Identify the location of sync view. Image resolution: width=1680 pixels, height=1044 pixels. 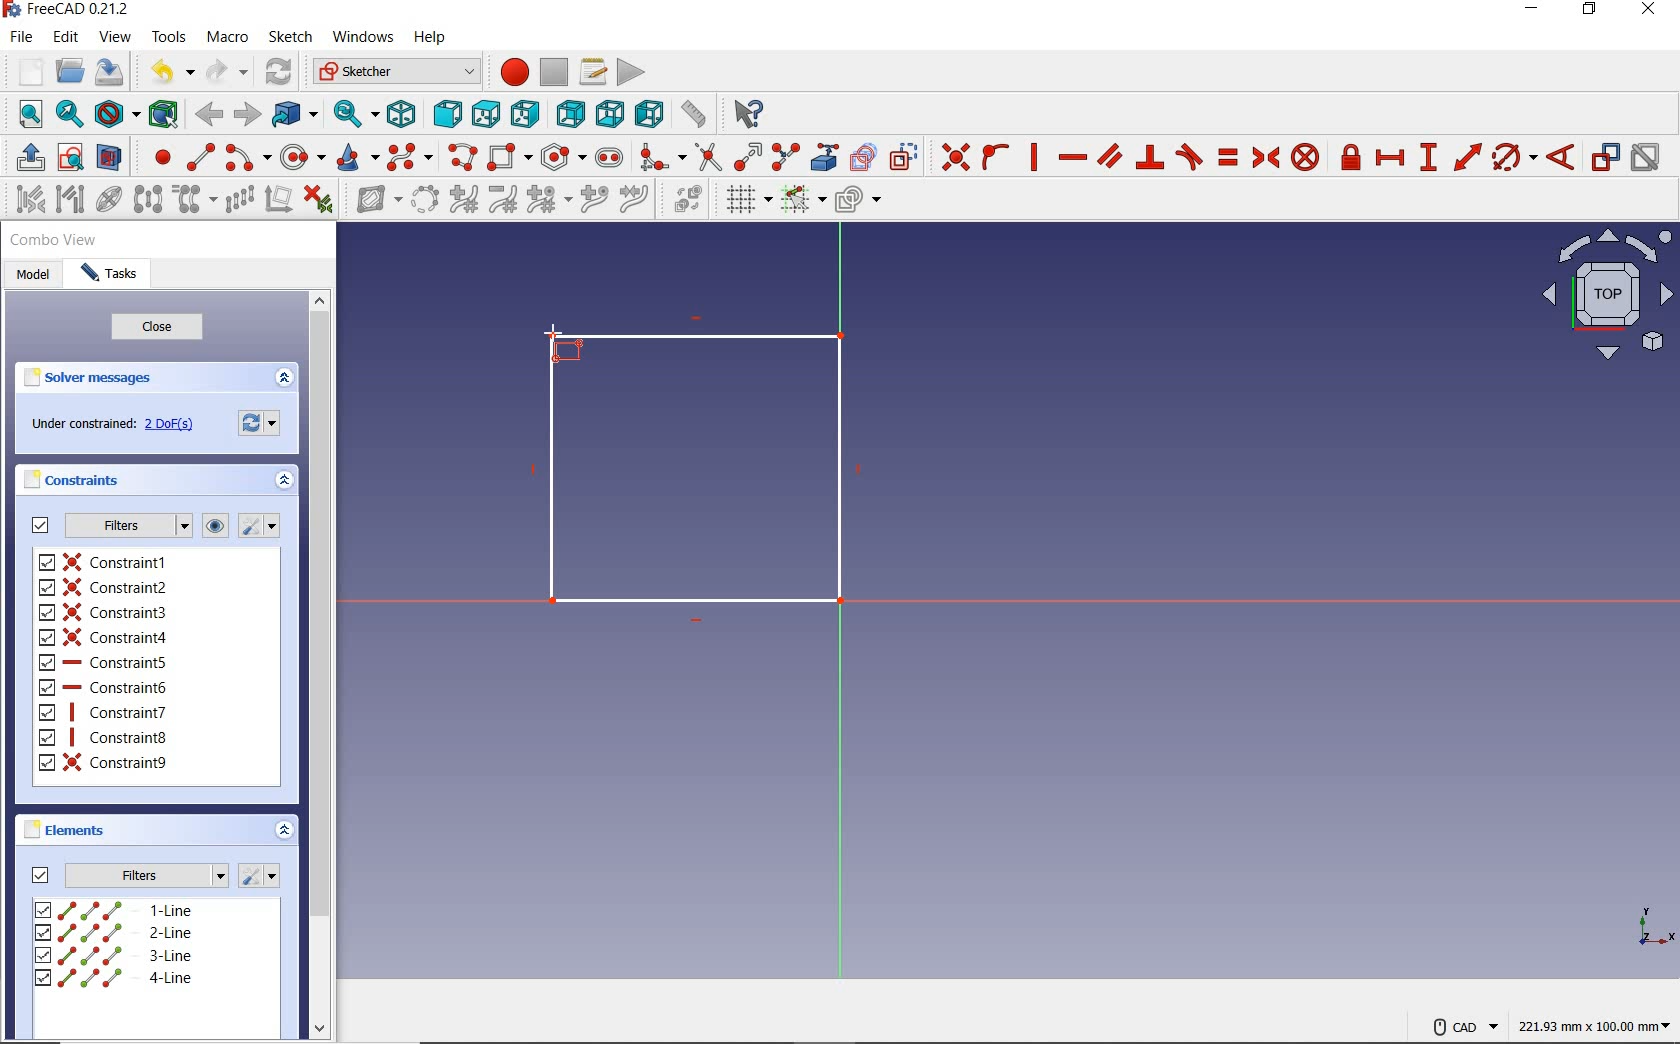
(351, 115).